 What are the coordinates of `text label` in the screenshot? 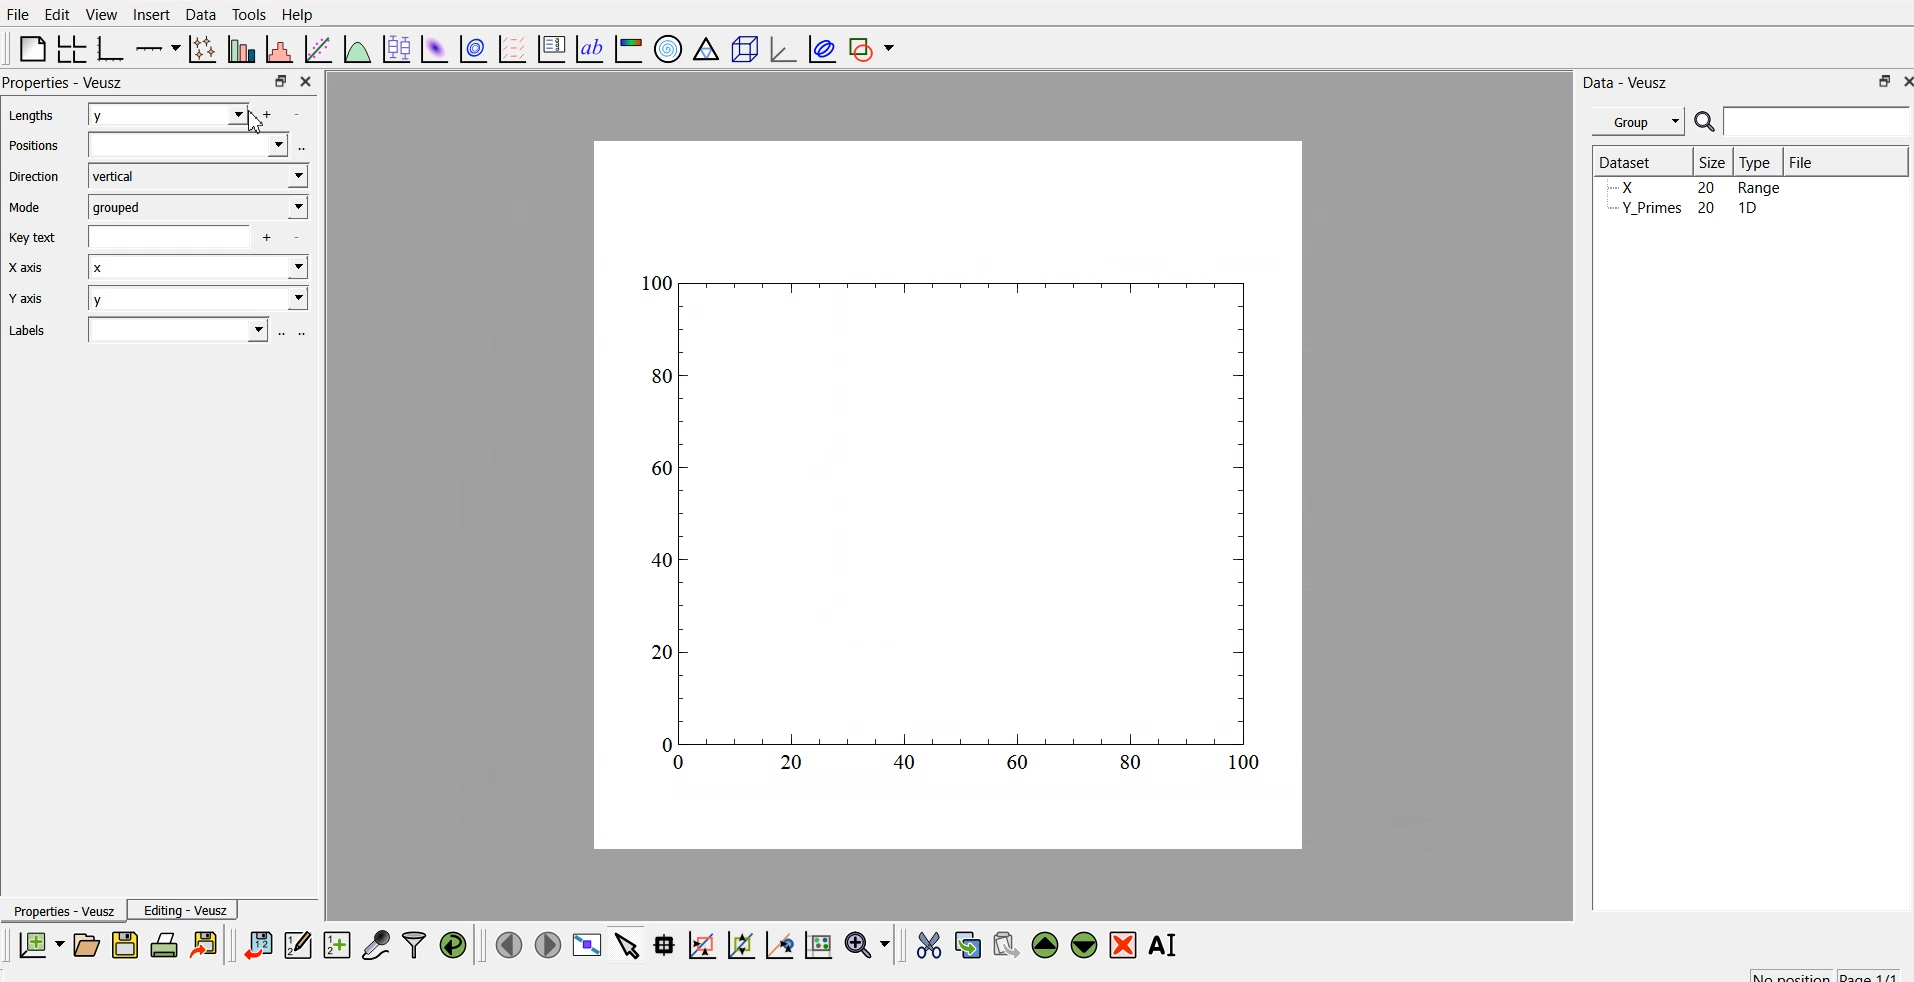 It's located at (587, 49).